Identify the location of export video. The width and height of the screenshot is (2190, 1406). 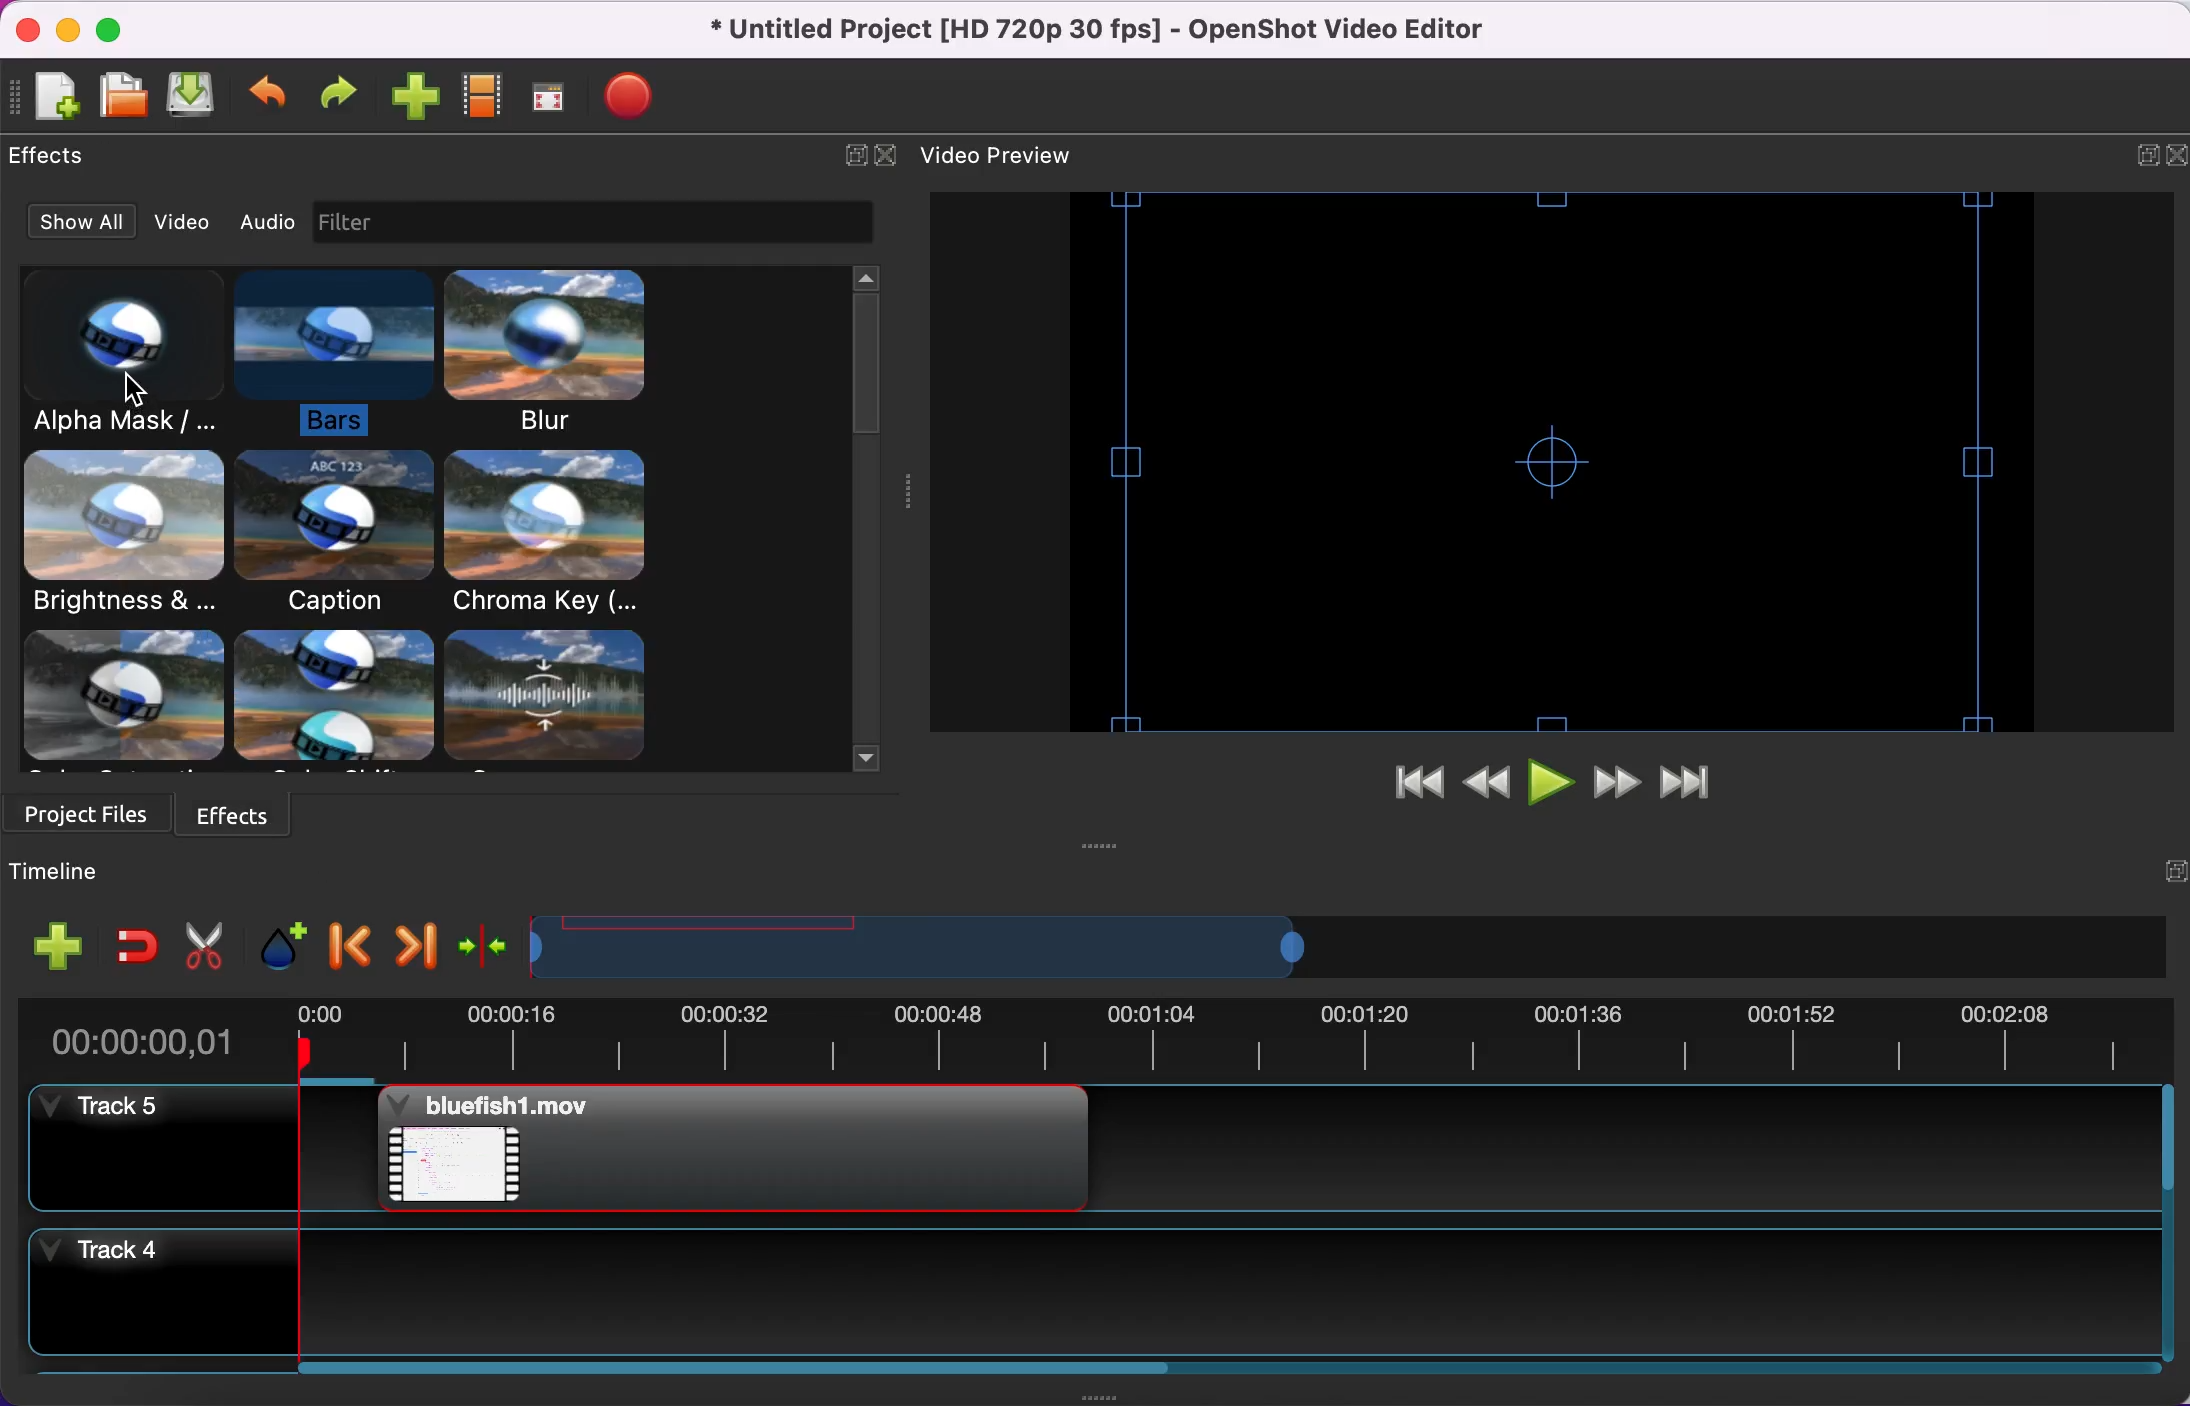
(634, 100).